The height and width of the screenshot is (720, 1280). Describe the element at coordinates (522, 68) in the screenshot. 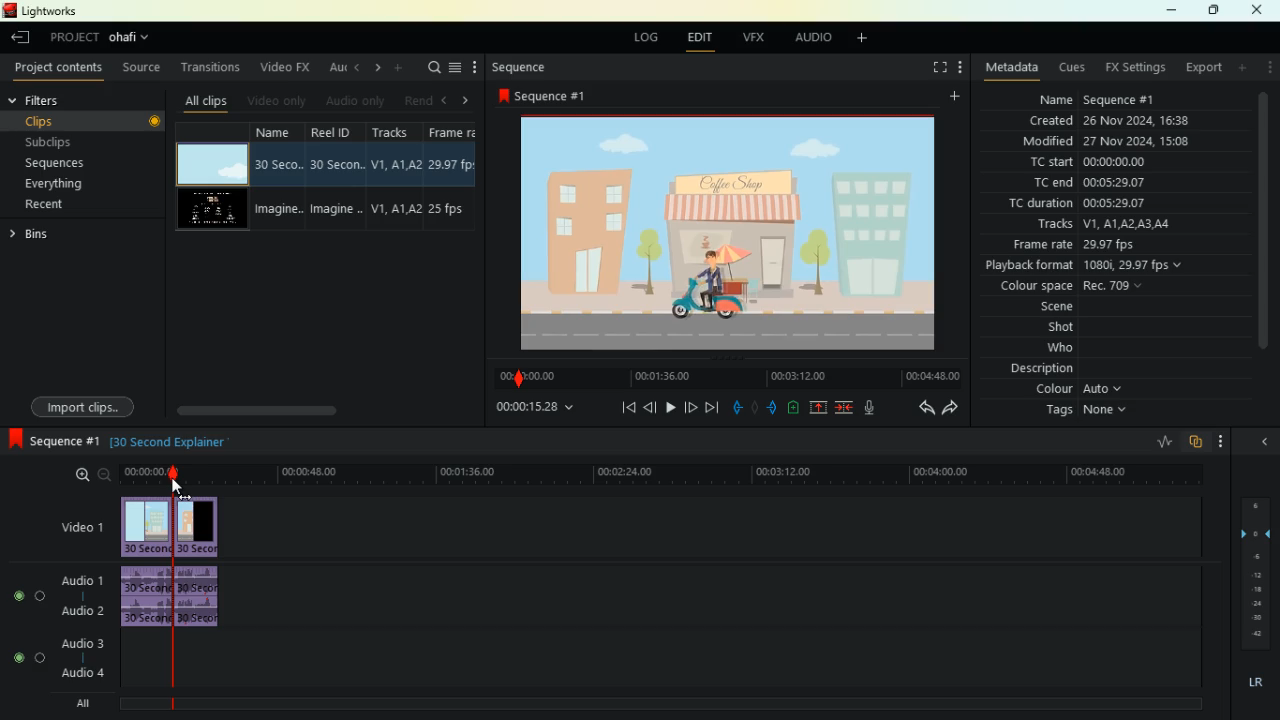

I see `sequence` at that location.